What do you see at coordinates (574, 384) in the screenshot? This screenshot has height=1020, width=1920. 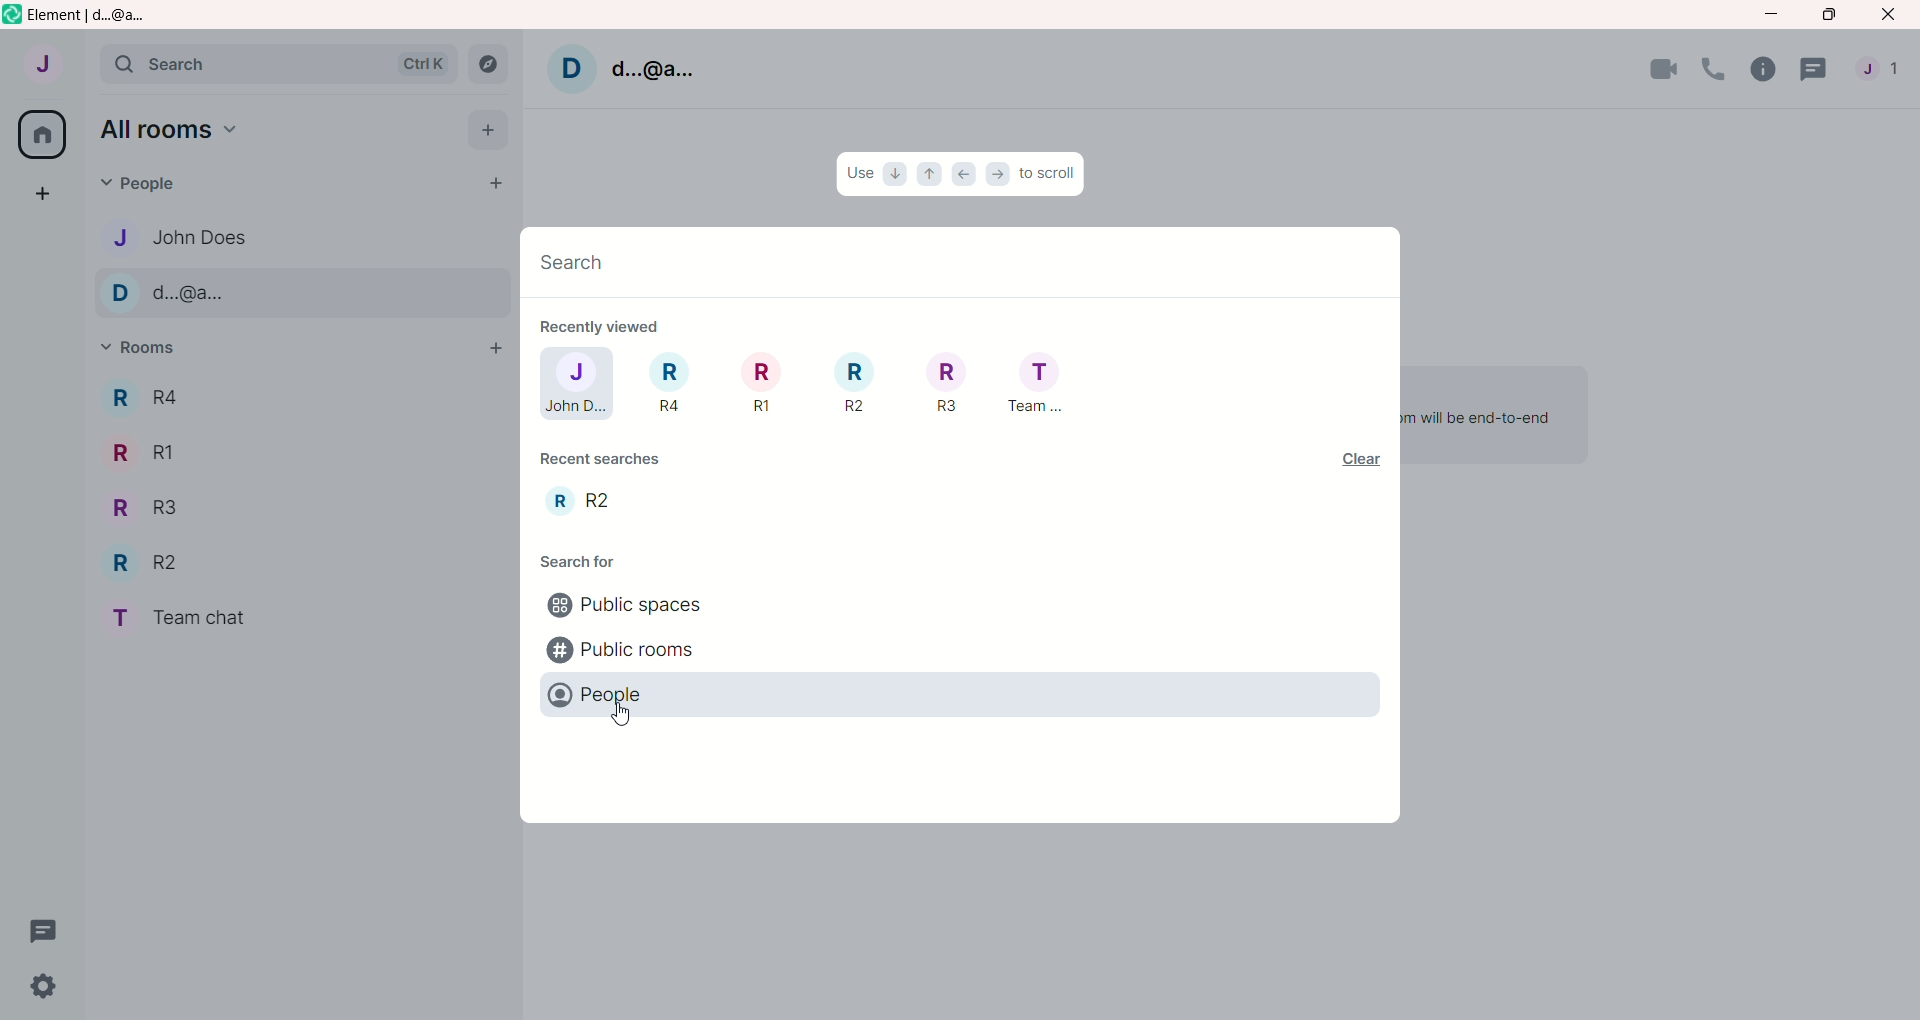 I see `recent user` at bounding box center [574, 384].